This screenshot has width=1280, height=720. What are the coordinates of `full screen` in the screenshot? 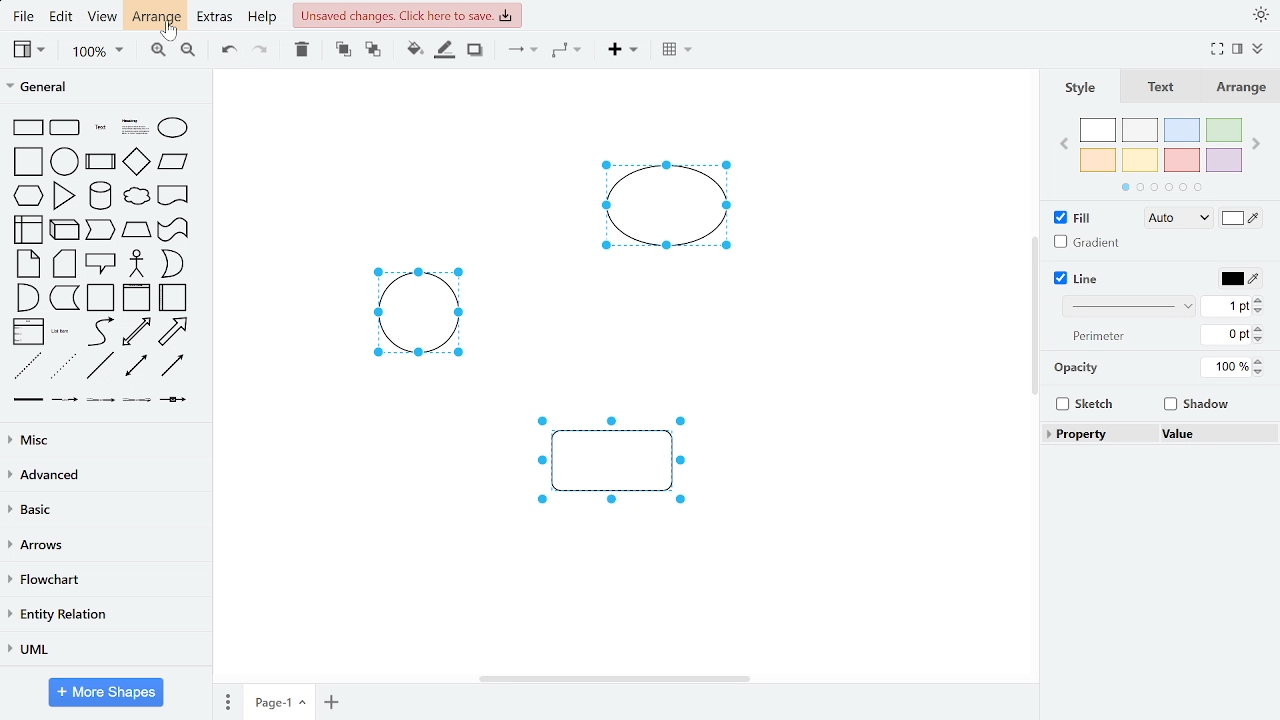 It's located at (1216, 50).